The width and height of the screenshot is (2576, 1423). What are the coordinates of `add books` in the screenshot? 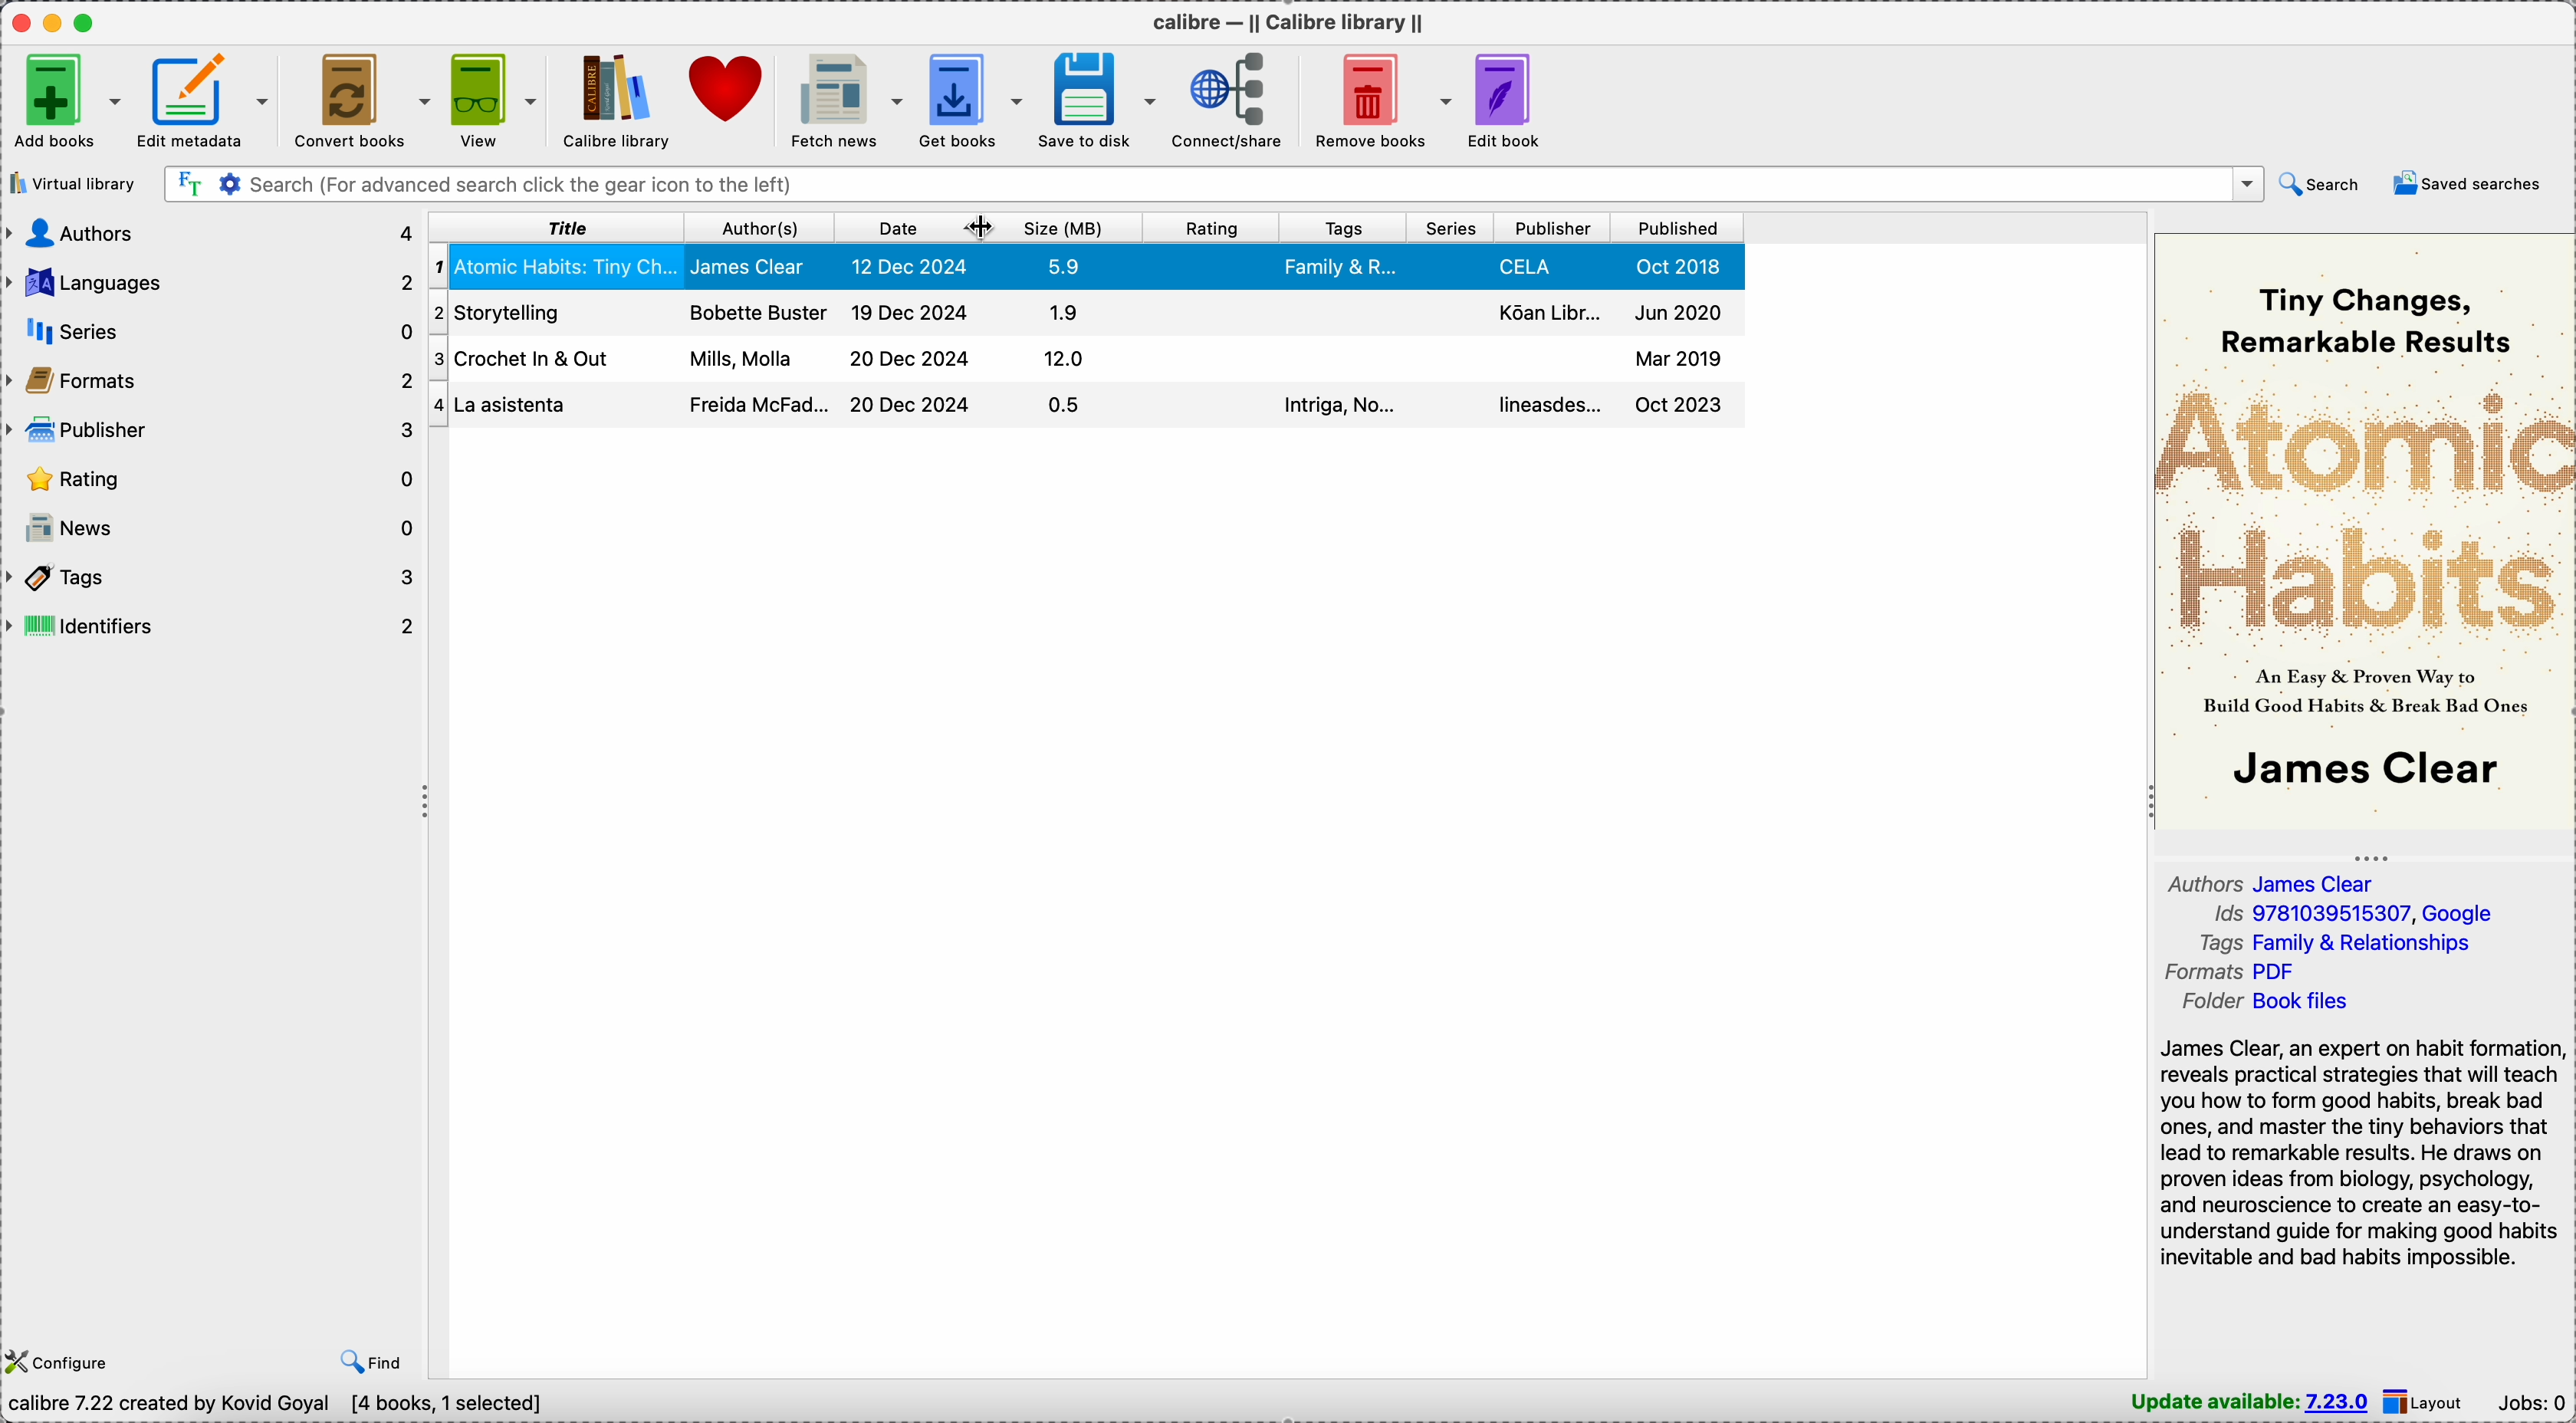 It's located at (64, 102).